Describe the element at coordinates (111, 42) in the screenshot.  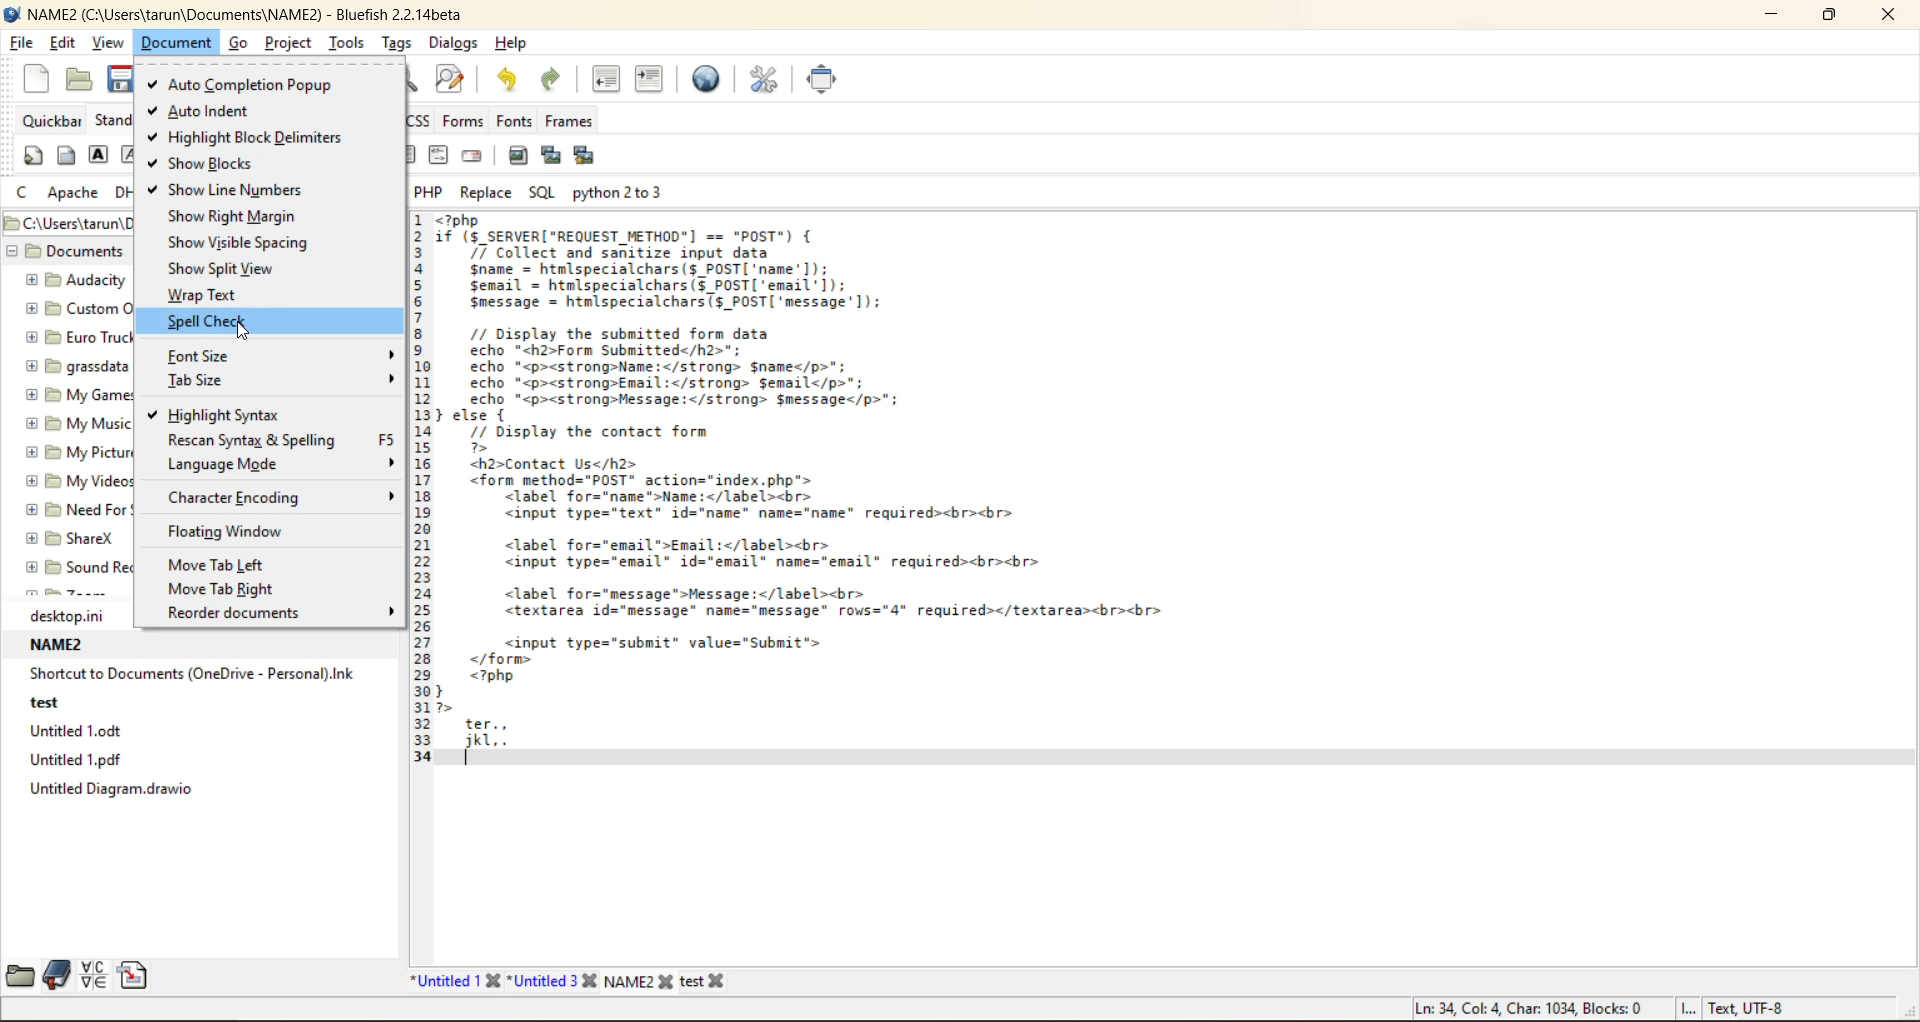
I see `view` at that location.